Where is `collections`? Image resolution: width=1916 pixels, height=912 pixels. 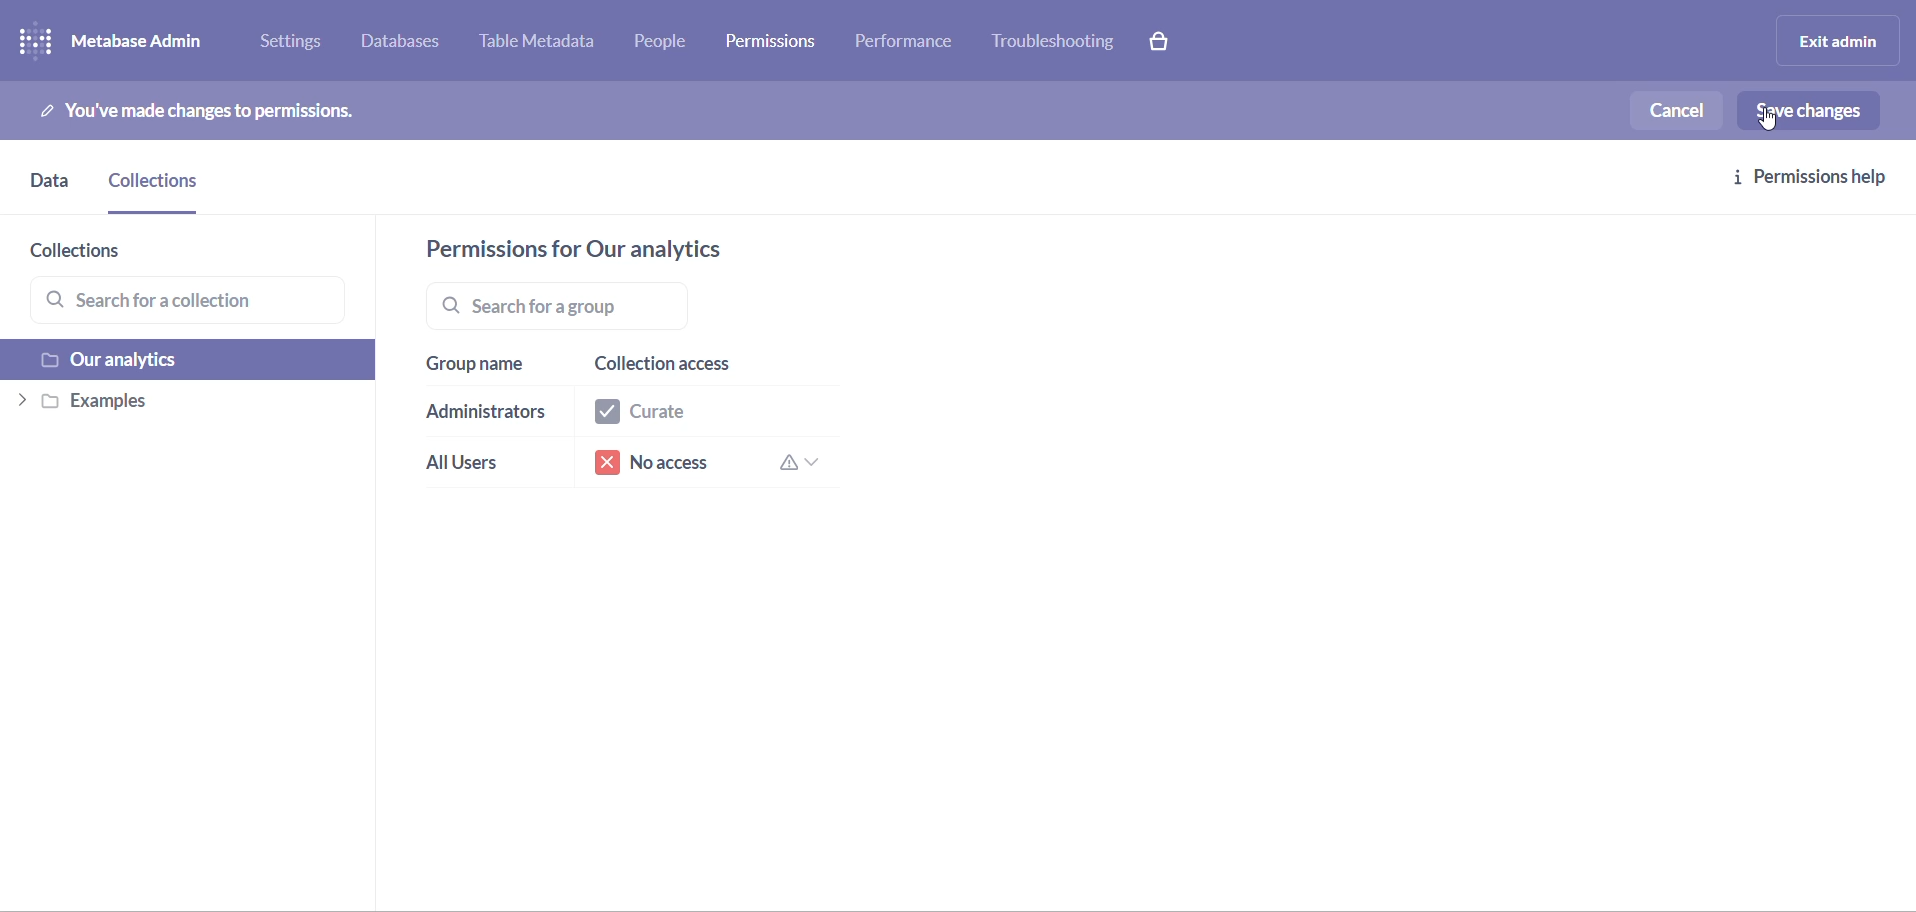 collections is located at coordinates (96, 250).